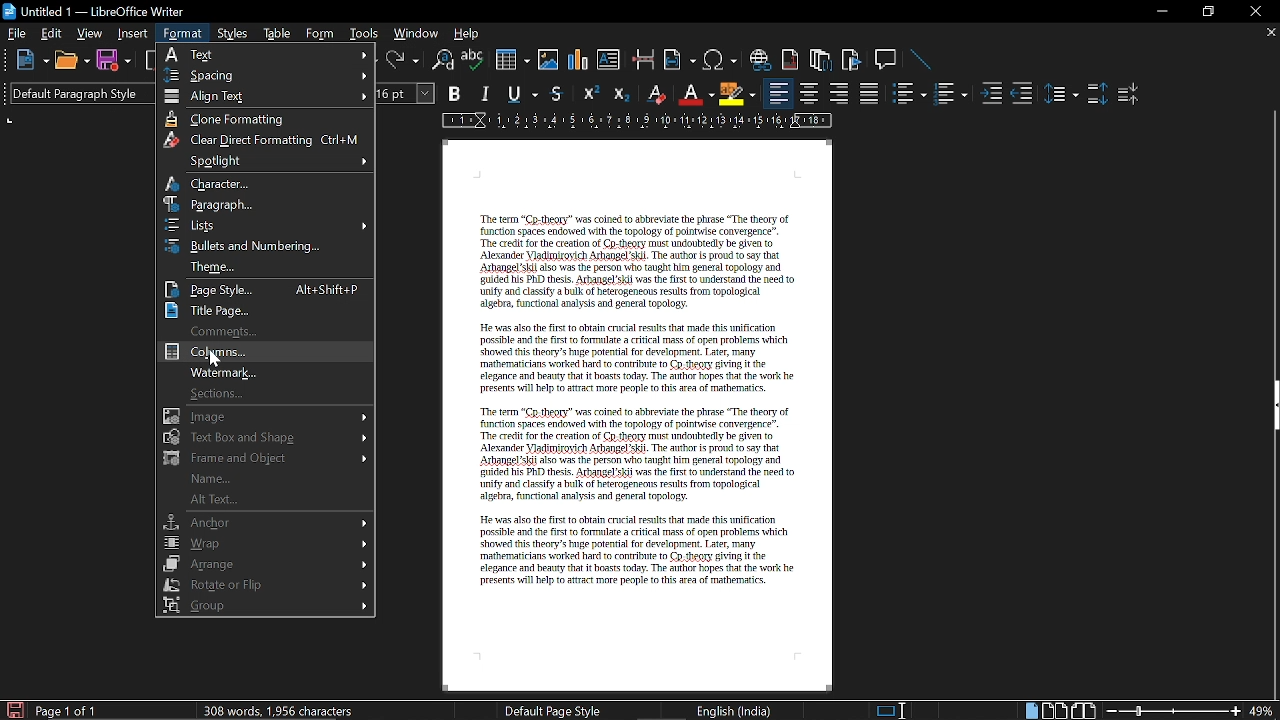 The height and width of the screenshot is (720, 1280). What do you see at coordinates (263, 478) in the screenshot?
I see `Name` at bounding box center [263, 478].